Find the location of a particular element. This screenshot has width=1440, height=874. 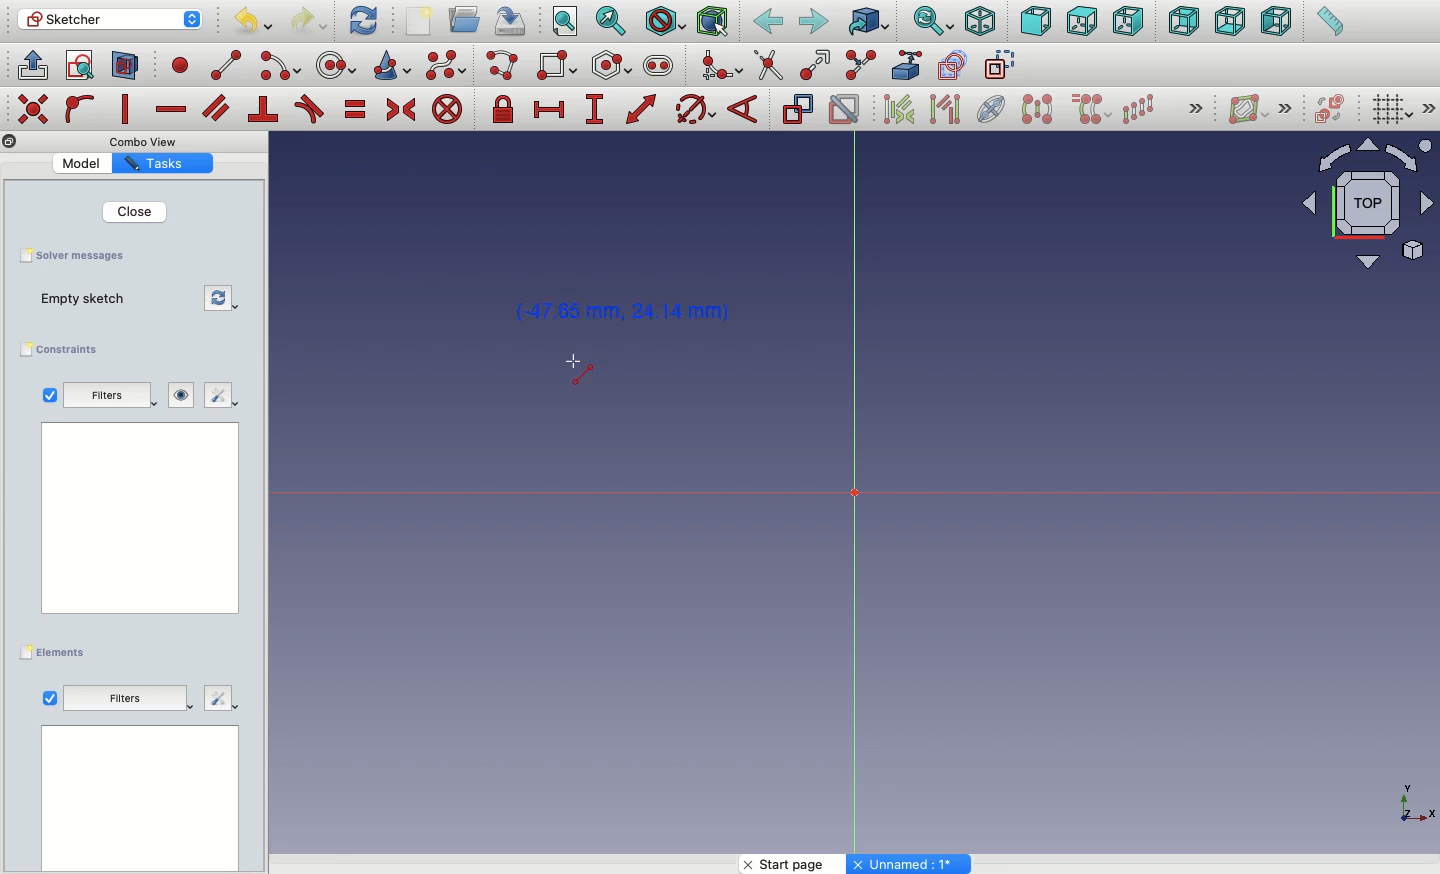

Symmetry is located at coordinates (1036, 109).